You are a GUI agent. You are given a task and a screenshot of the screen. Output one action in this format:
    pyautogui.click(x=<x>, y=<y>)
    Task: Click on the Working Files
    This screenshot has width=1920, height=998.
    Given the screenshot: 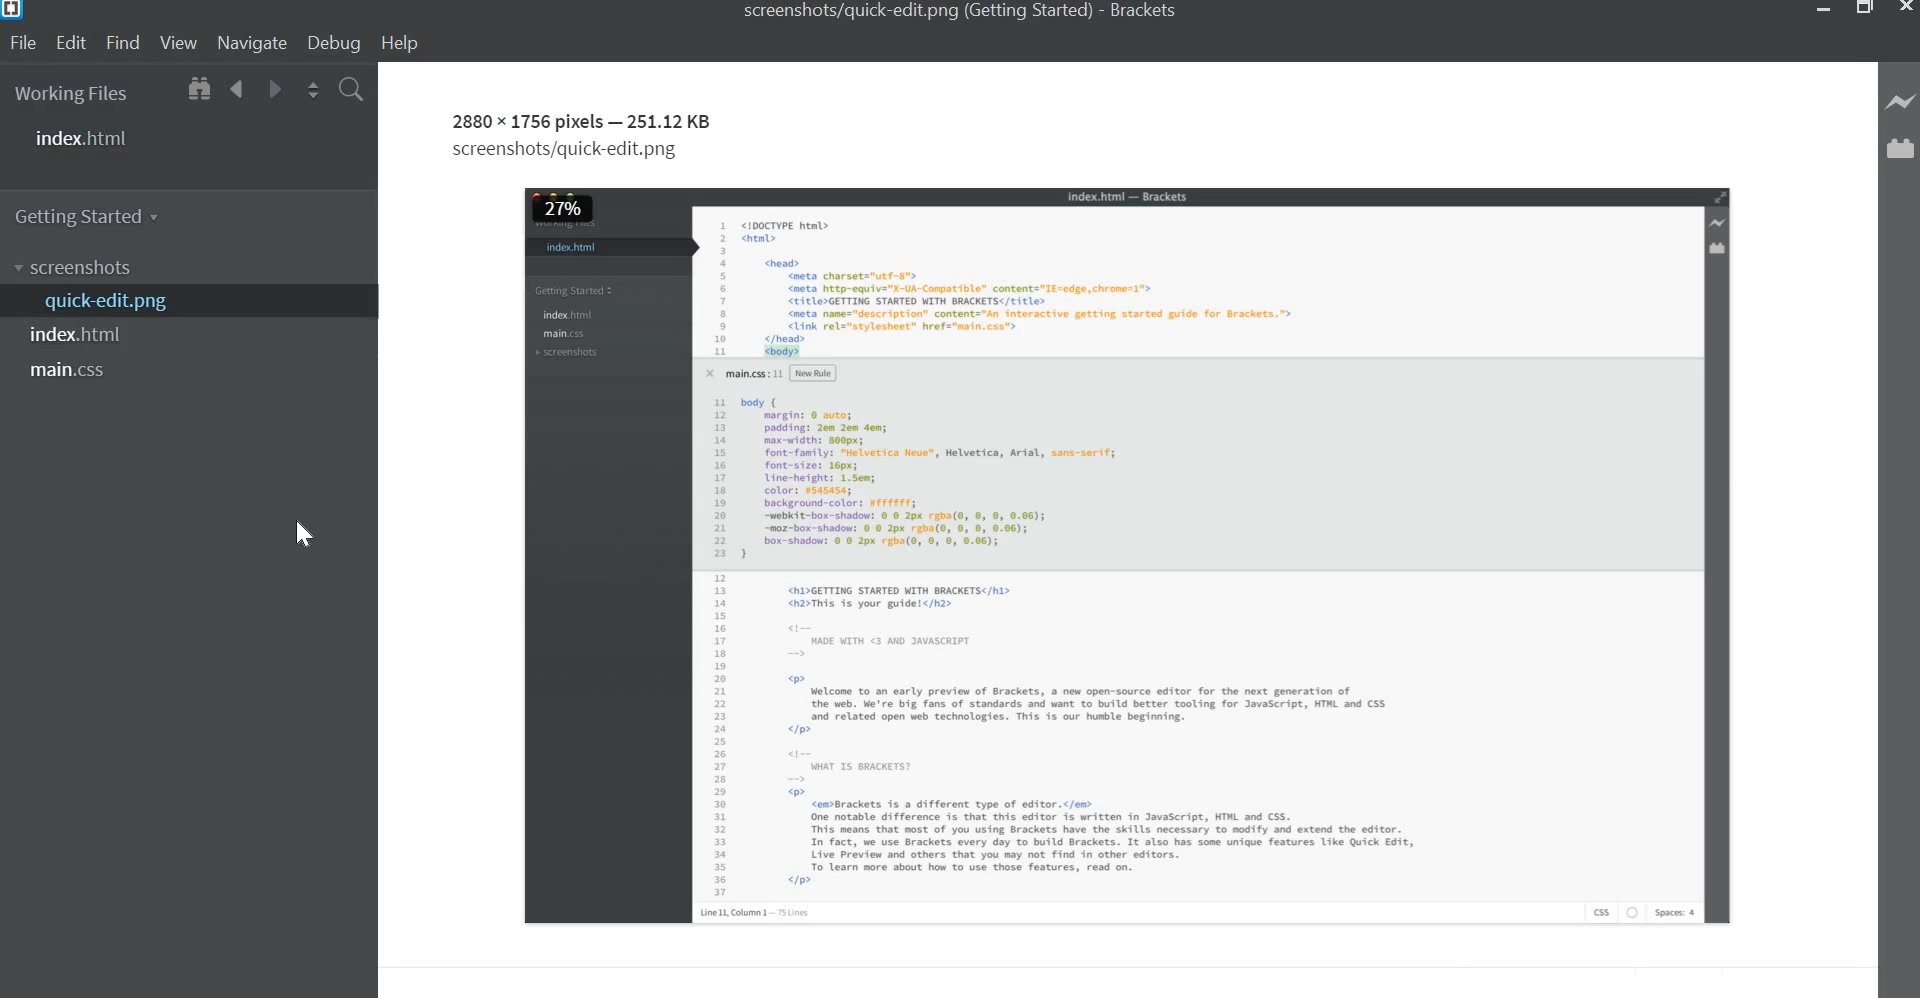 What is the action you would take?
    pyautogui.click(x=72, y=96)
    